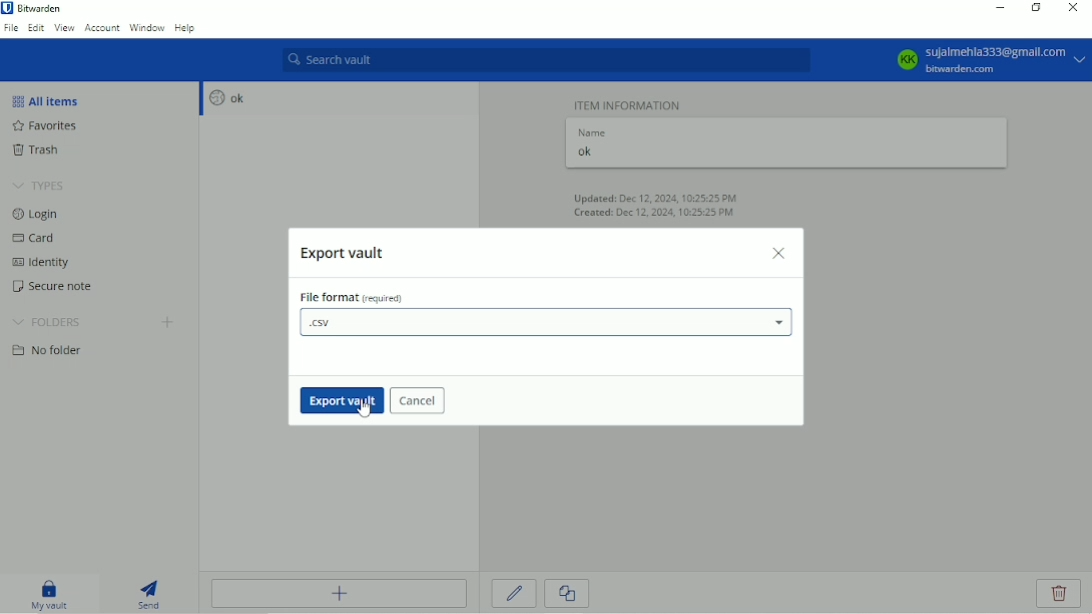 The width and height of the screenshot is (1092, 614). I want to click on Trash, so click(47, 151).